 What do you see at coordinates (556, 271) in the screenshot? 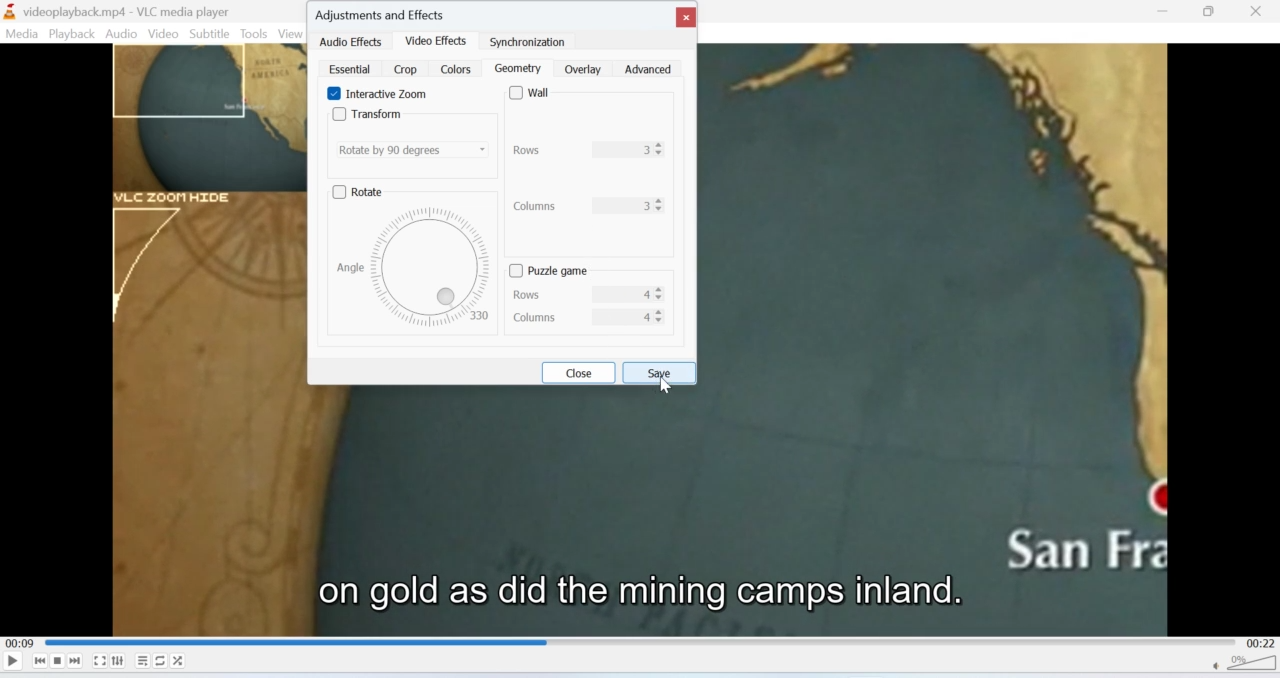
I see `puzzle game` at bounding box center [556, 271].